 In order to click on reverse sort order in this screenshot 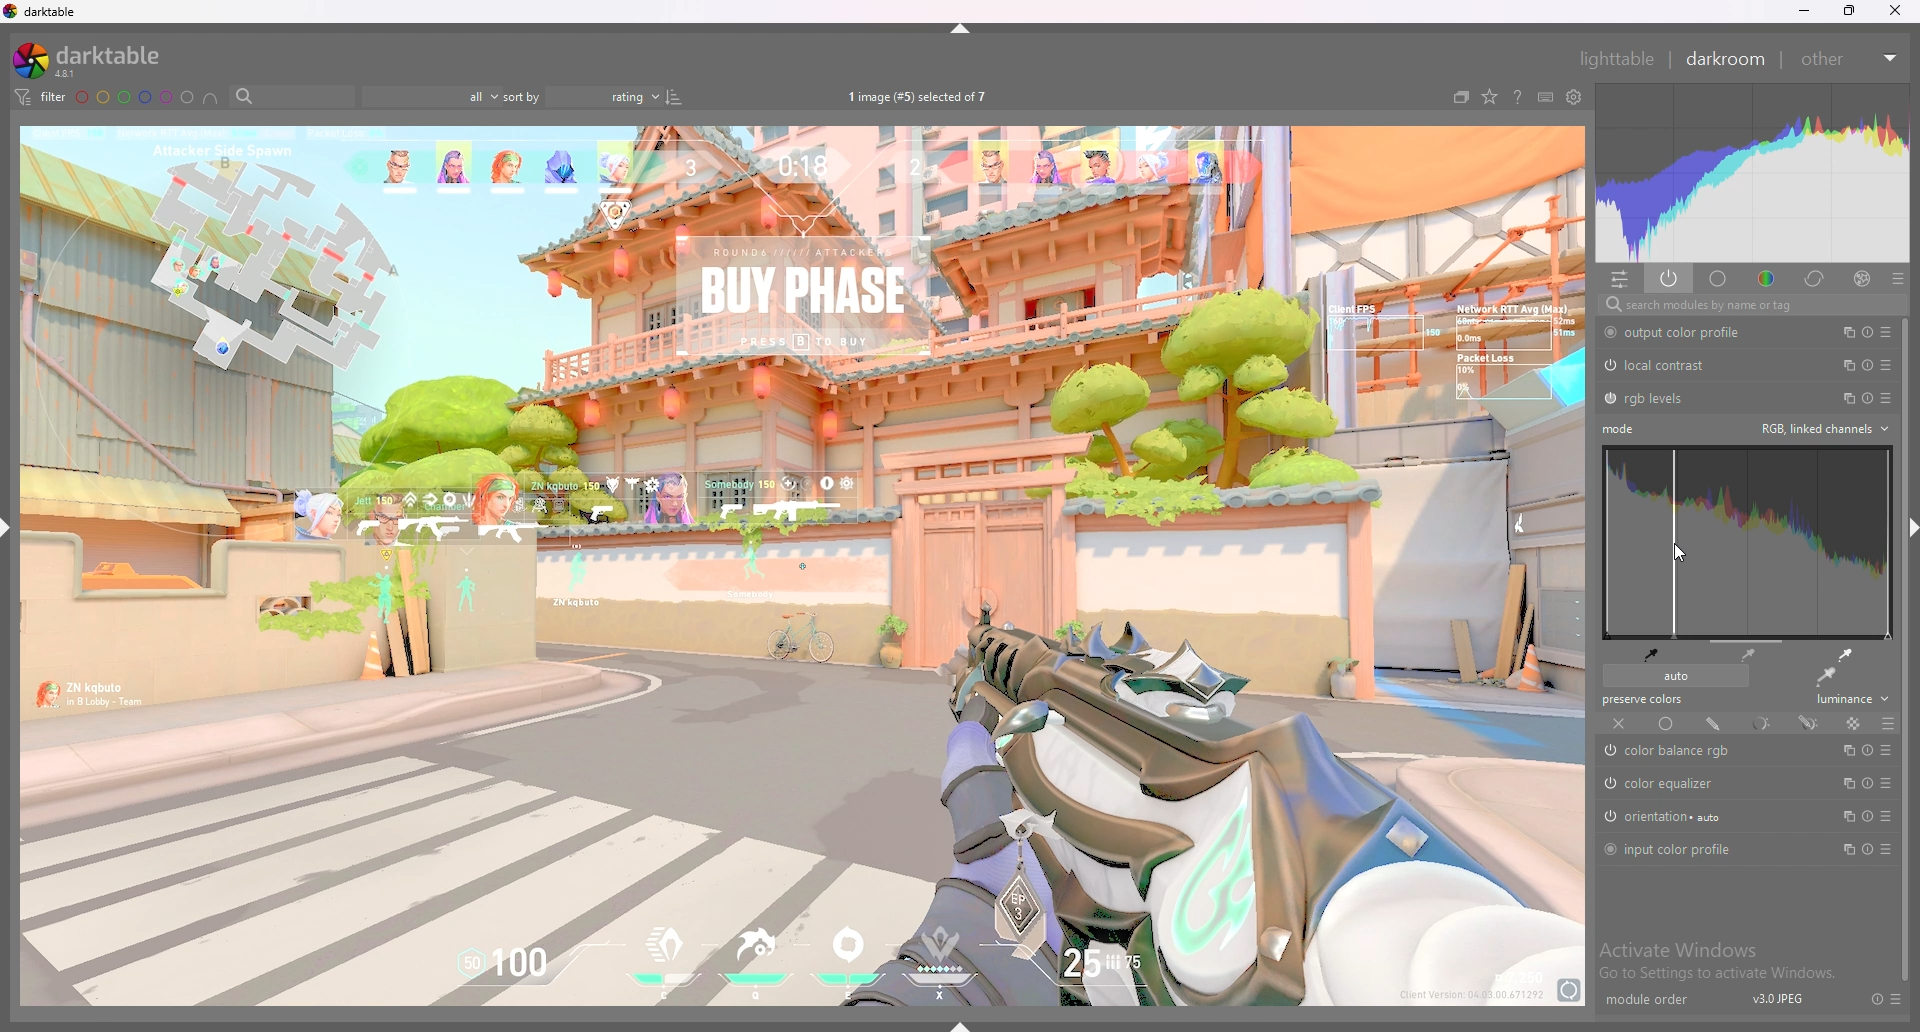, I will do `click(674, 96)`.